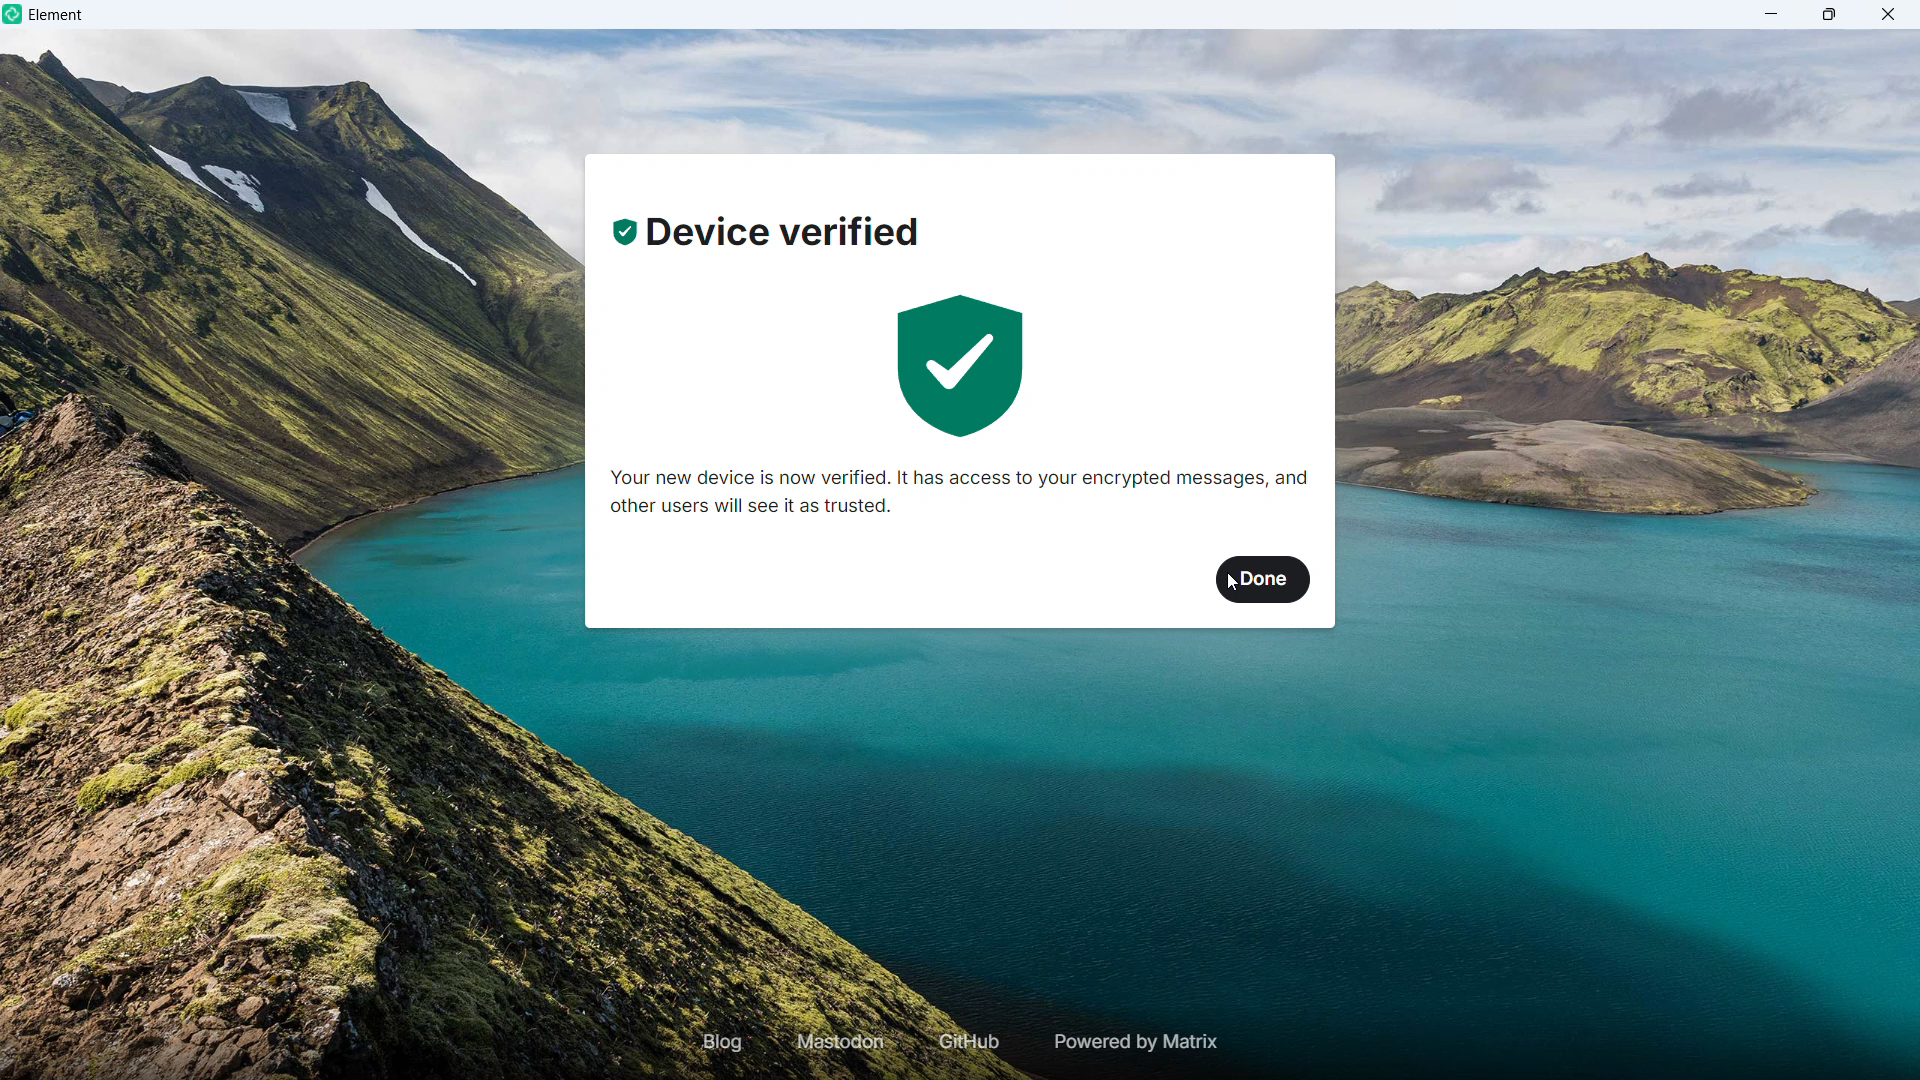  I want to click on Mastodon , so click(842, 1042).